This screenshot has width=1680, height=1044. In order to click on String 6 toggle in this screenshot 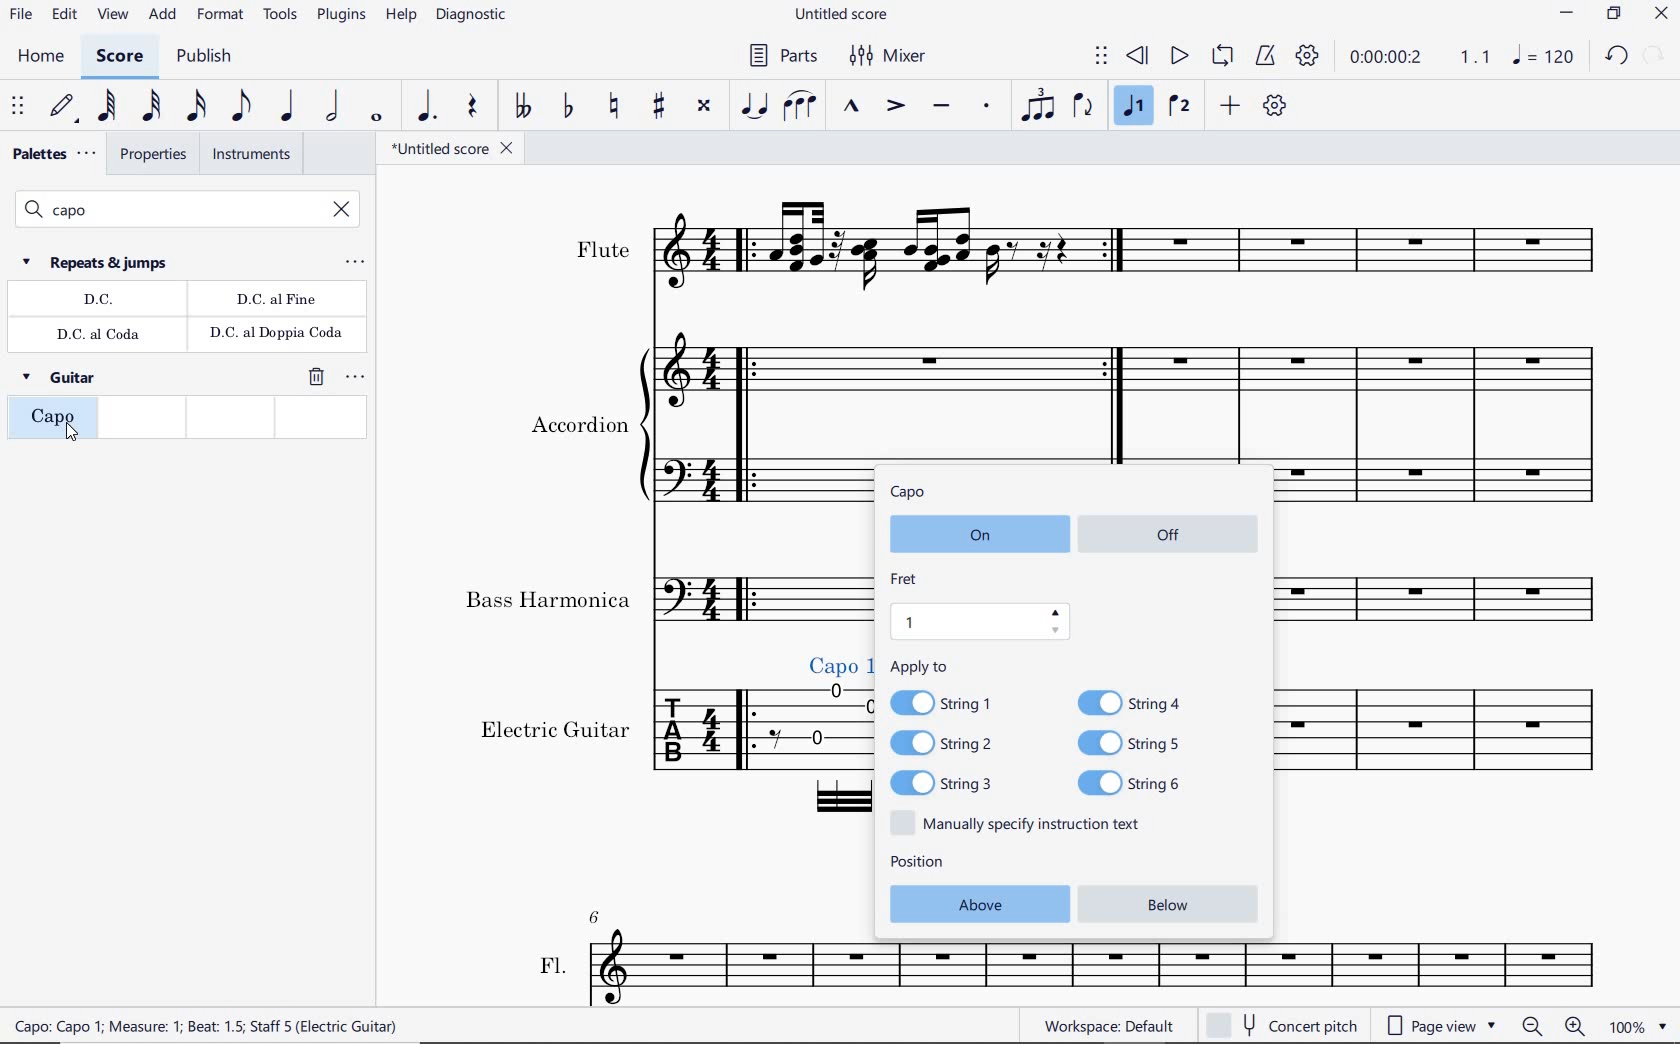, I will do `click(1145, 783)`.